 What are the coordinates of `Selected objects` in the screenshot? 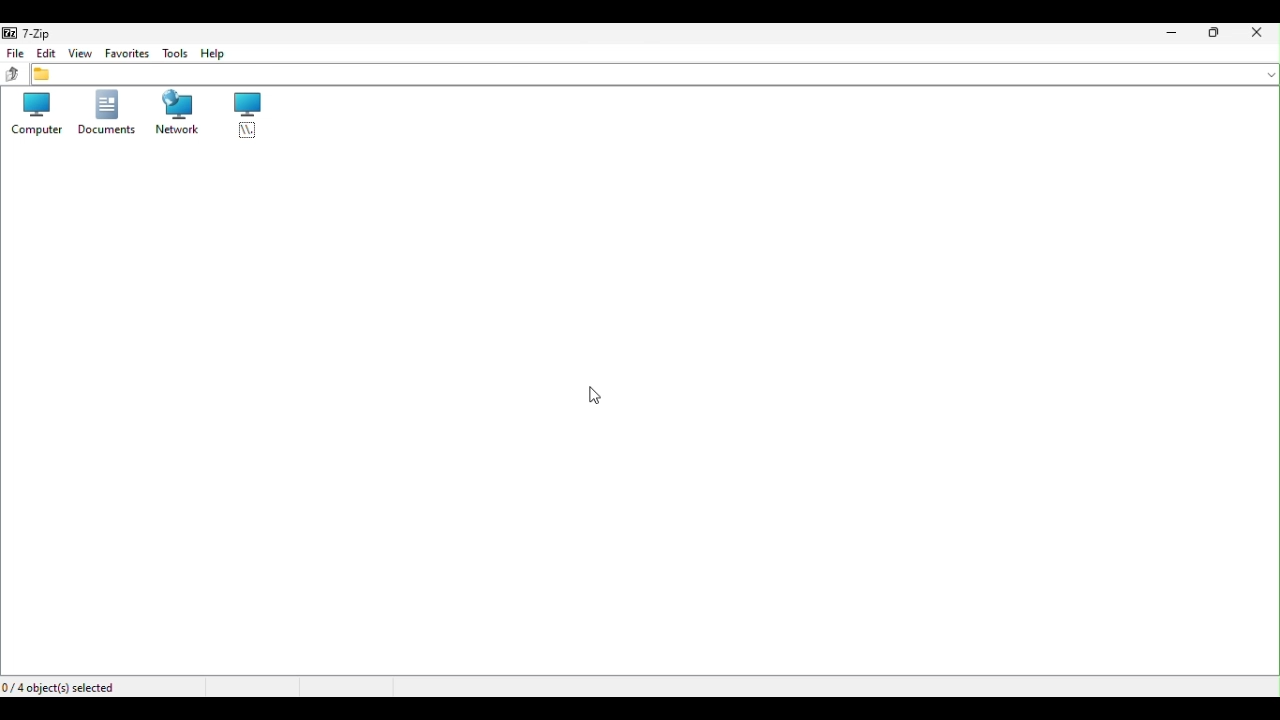 It's located at (63, 687).